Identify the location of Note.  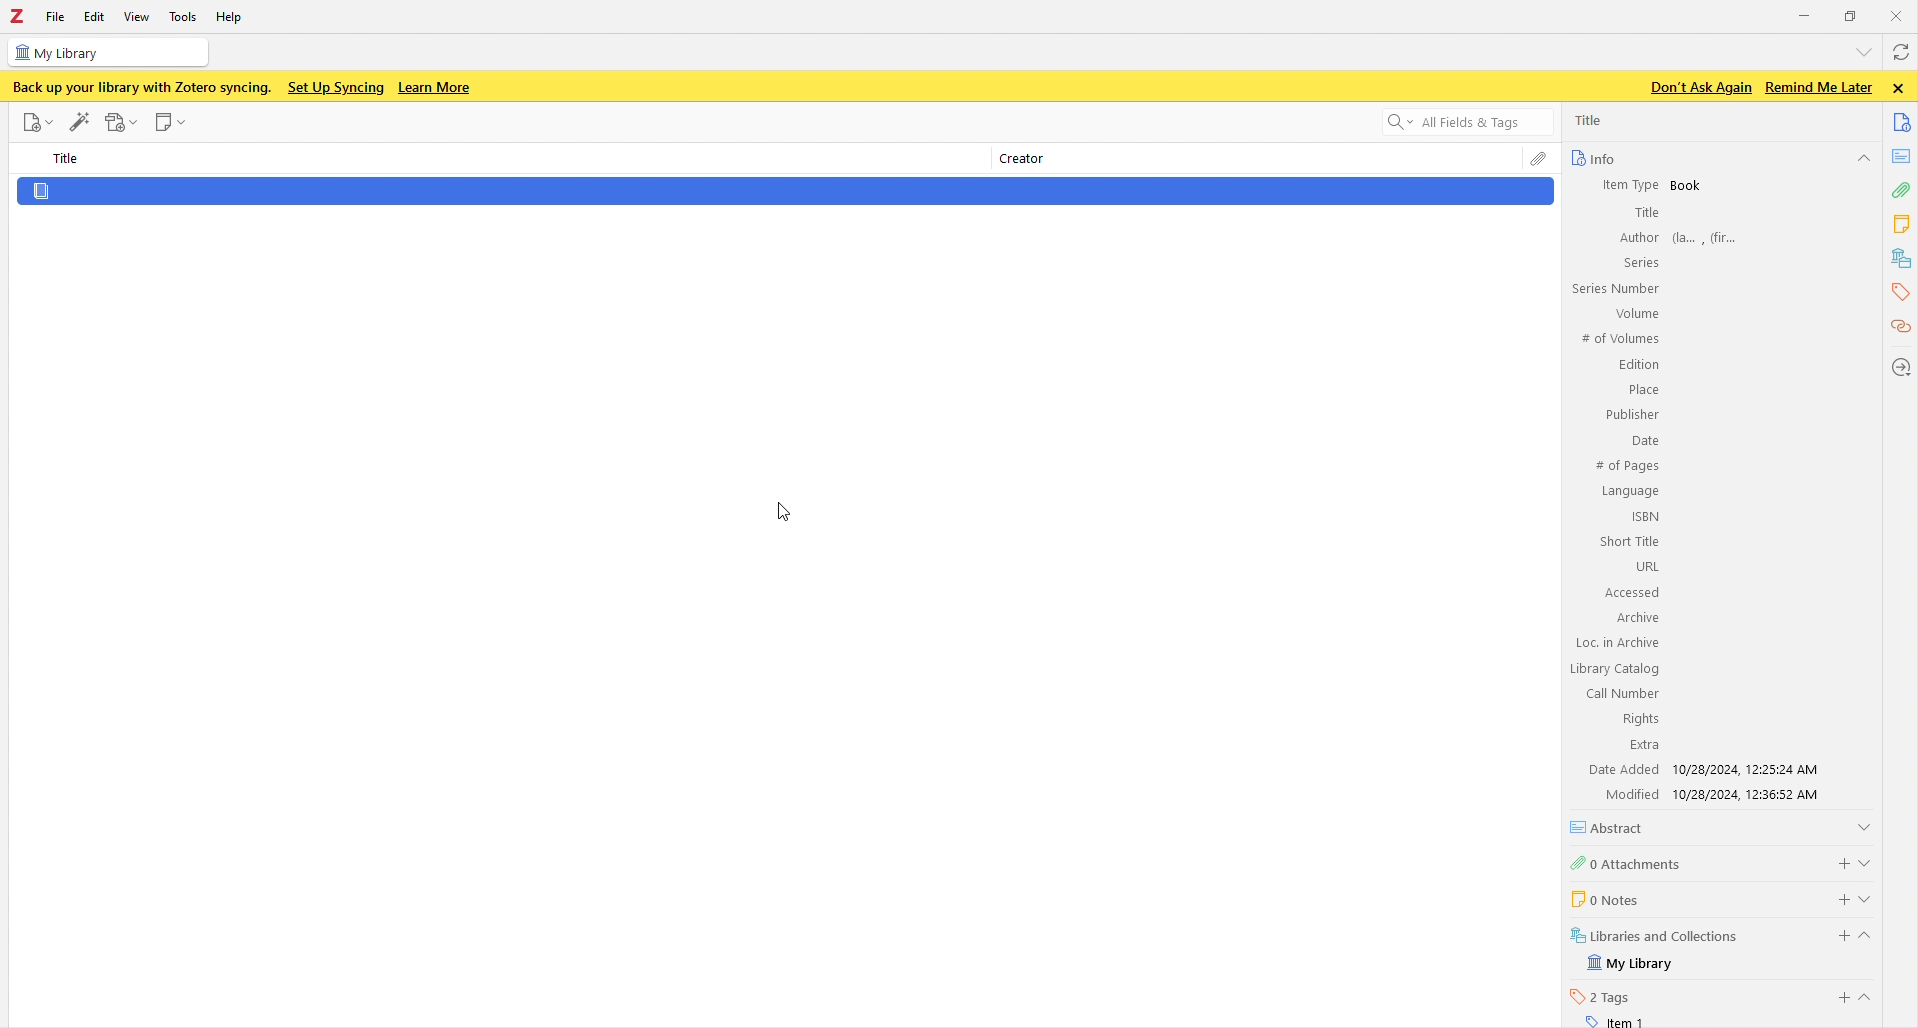
(172, 123).